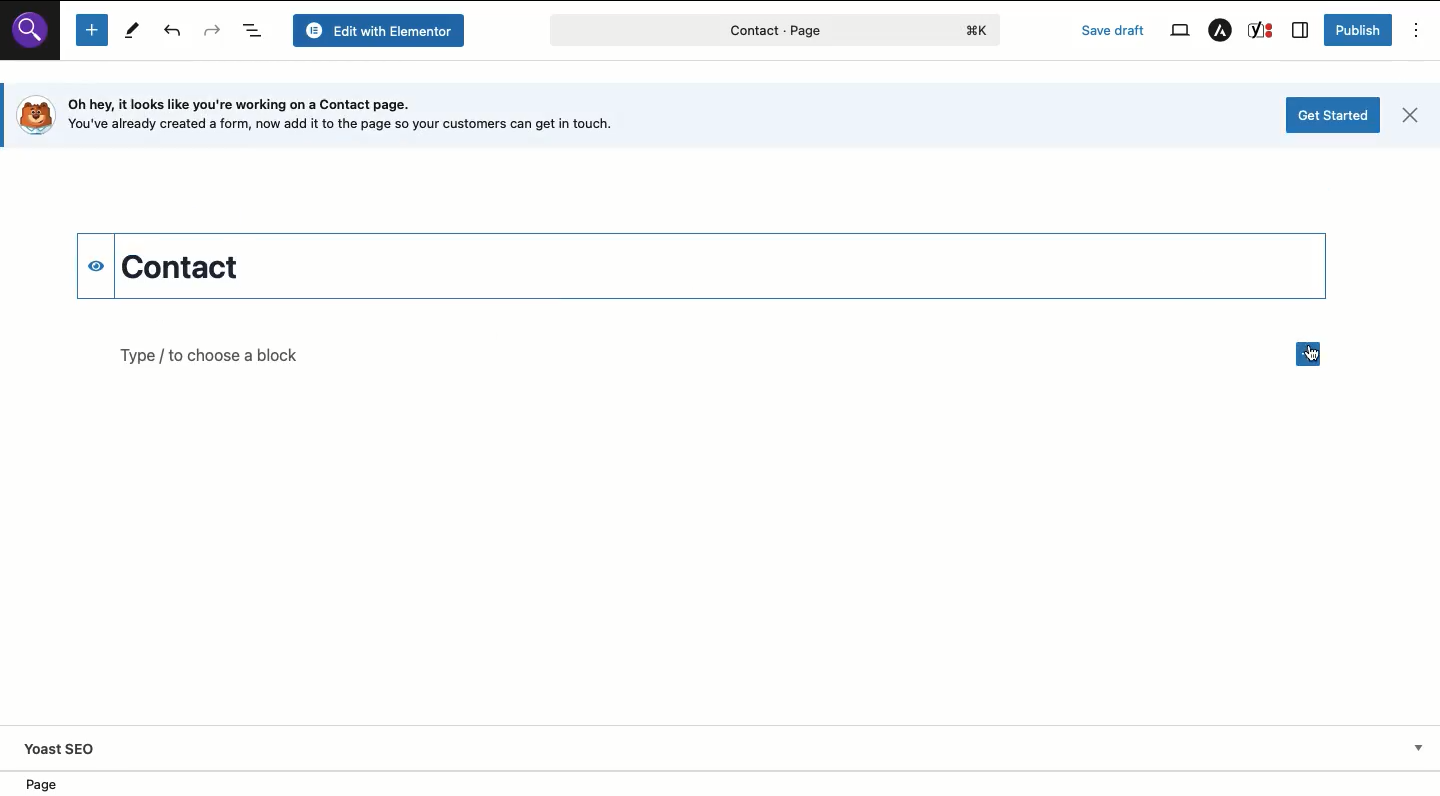 The width and height of the screenshot is (1440, 796). Describe the element at coordinates (213, 32) in the screenshot. I see `Redo` at that location.